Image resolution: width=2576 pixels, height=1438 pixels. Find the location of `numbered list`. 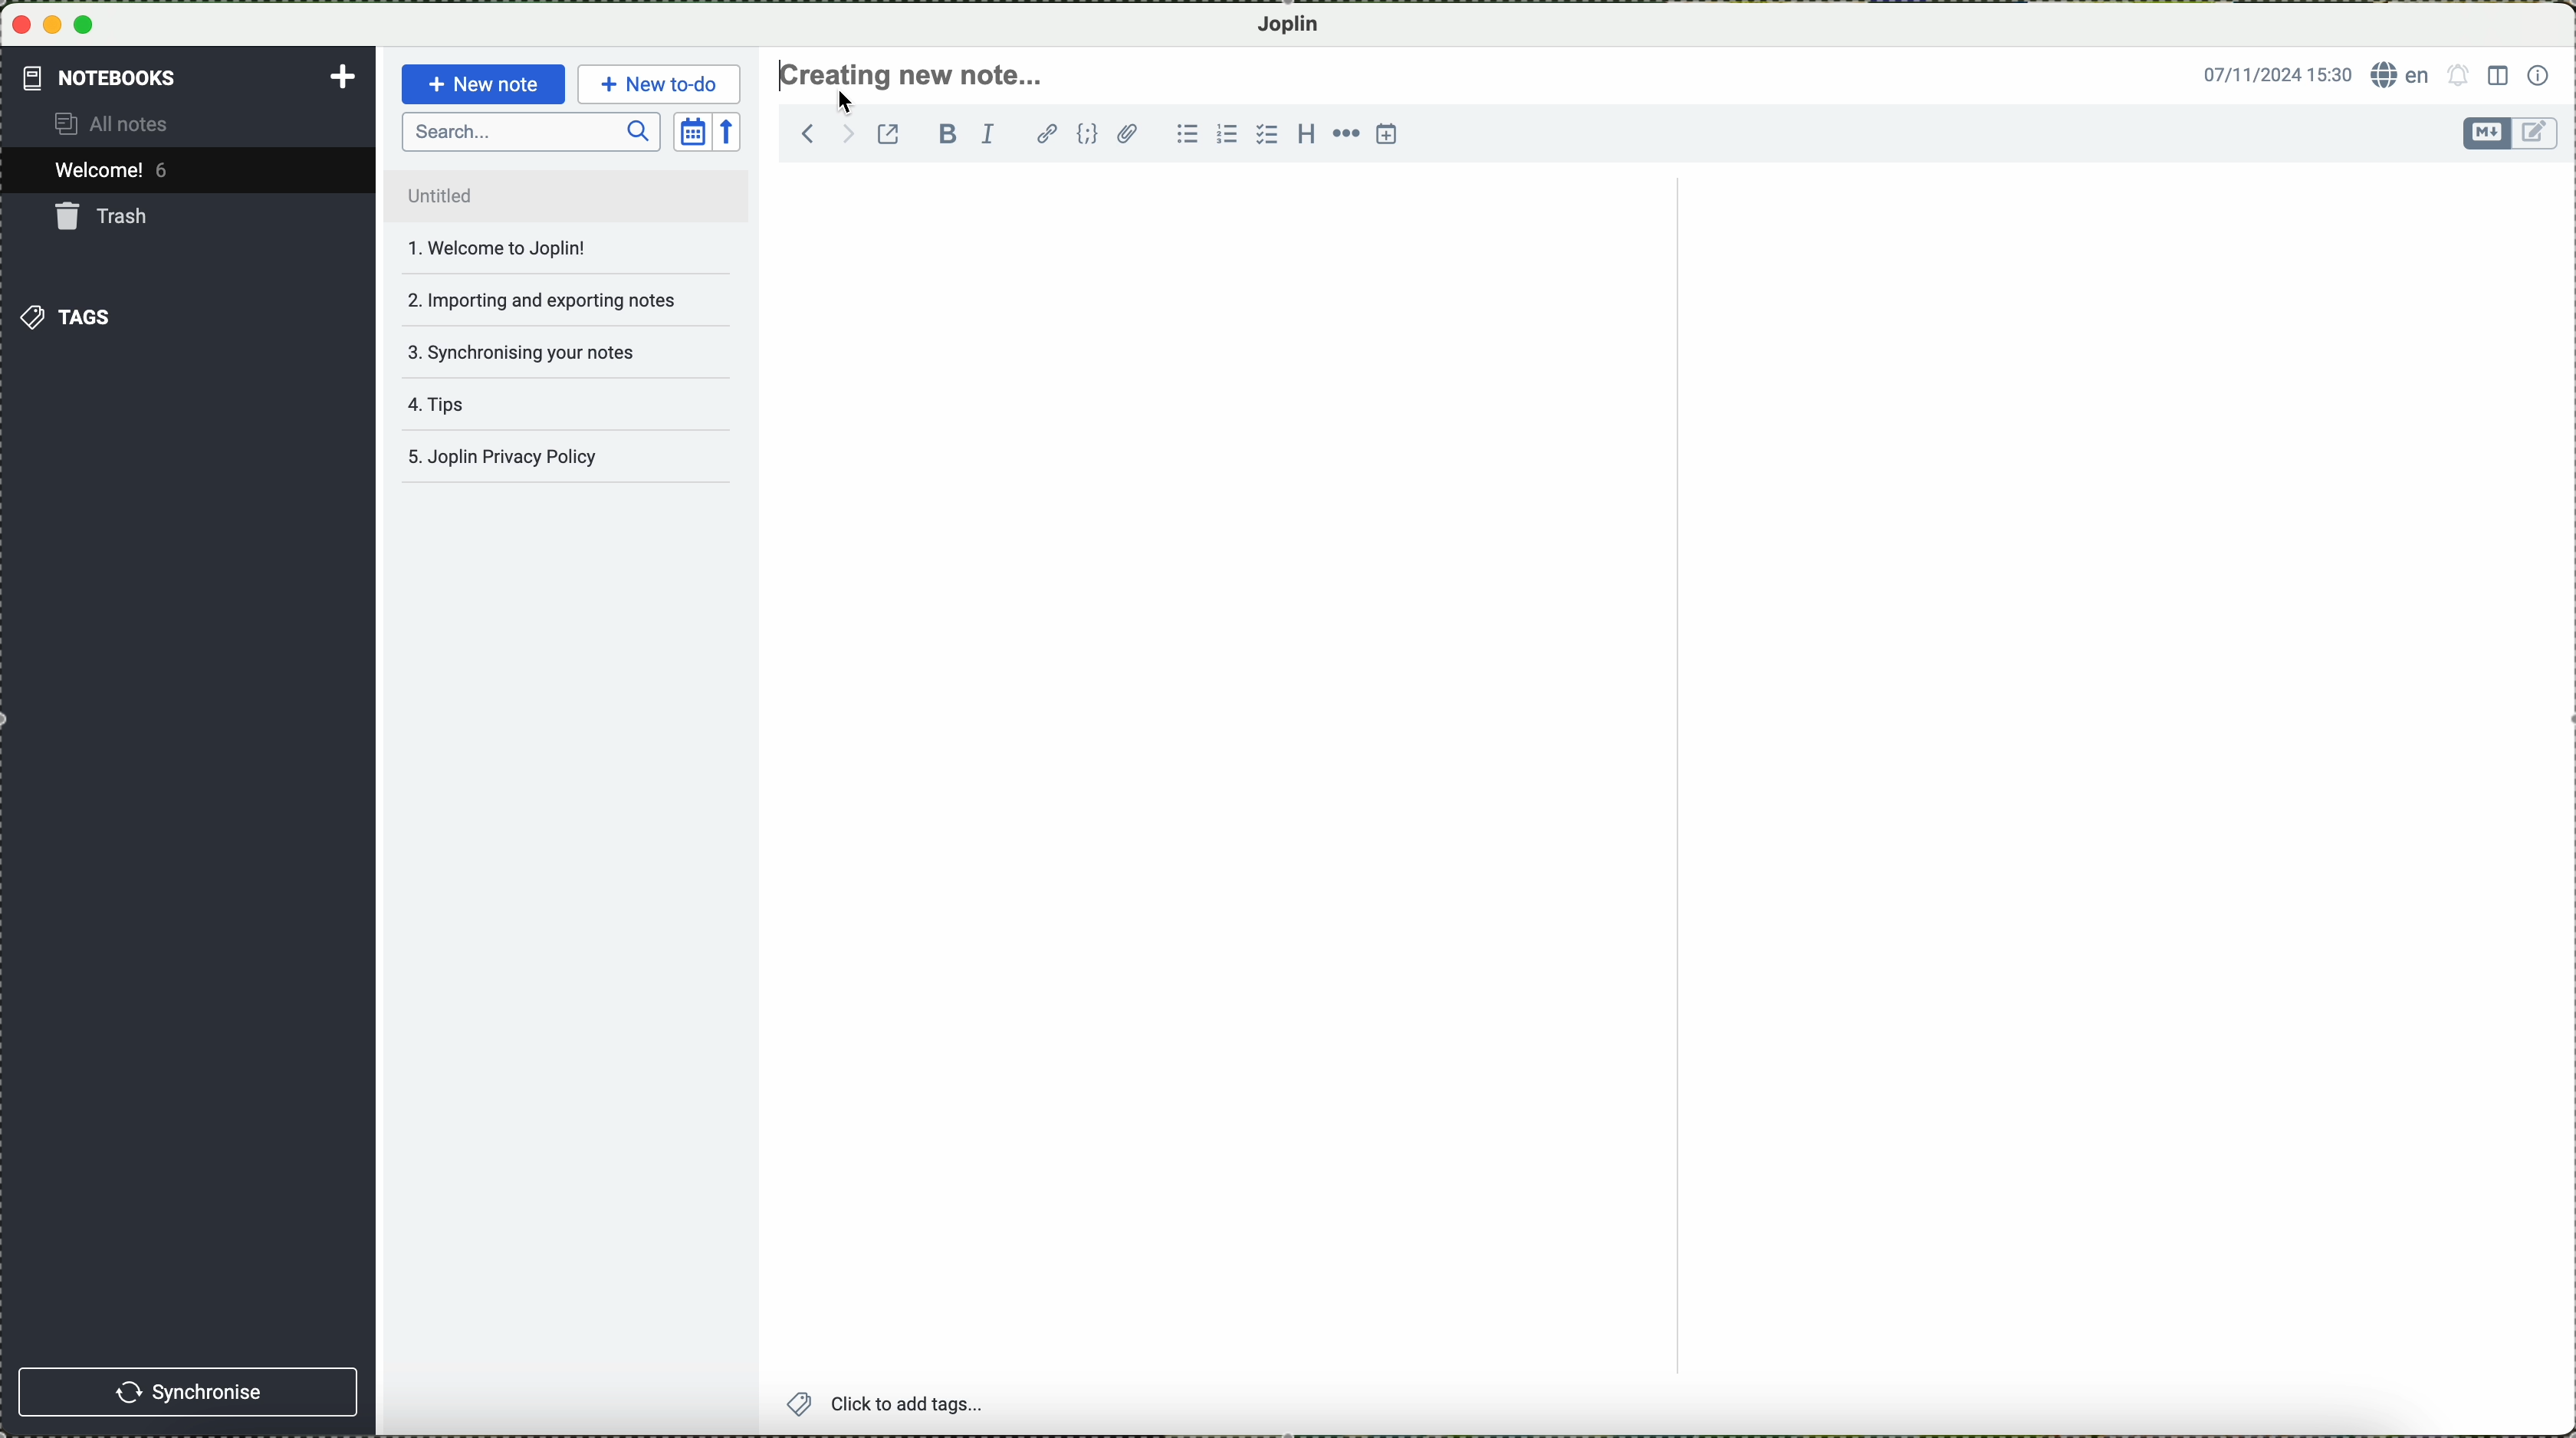

numbered list is located at coordinates (1226, 133).